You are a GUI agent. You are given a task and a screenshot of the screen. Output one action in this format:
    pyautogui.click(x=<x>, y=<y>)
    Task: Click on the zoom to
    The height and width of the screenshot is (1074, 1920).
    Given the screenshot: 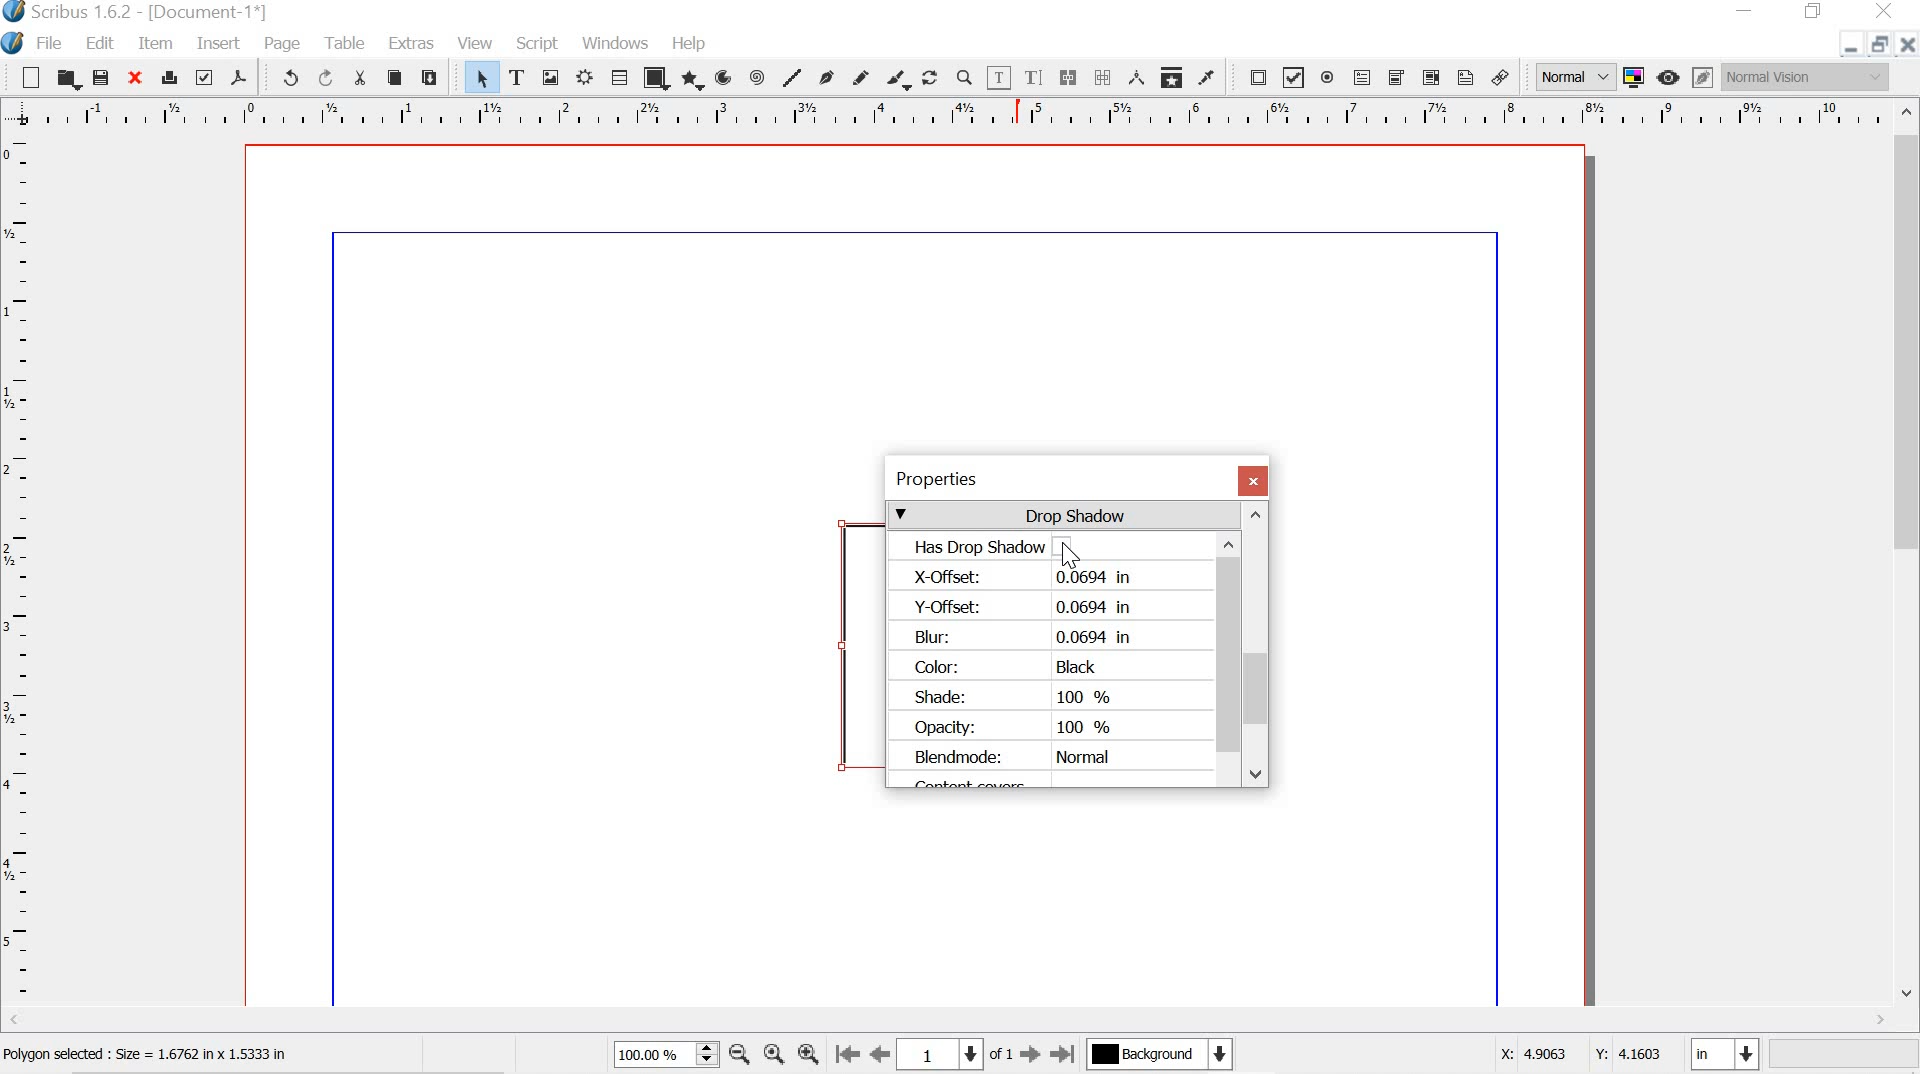 What is the action you would take?
    pyautogui.click(x=777, y=1056)
    